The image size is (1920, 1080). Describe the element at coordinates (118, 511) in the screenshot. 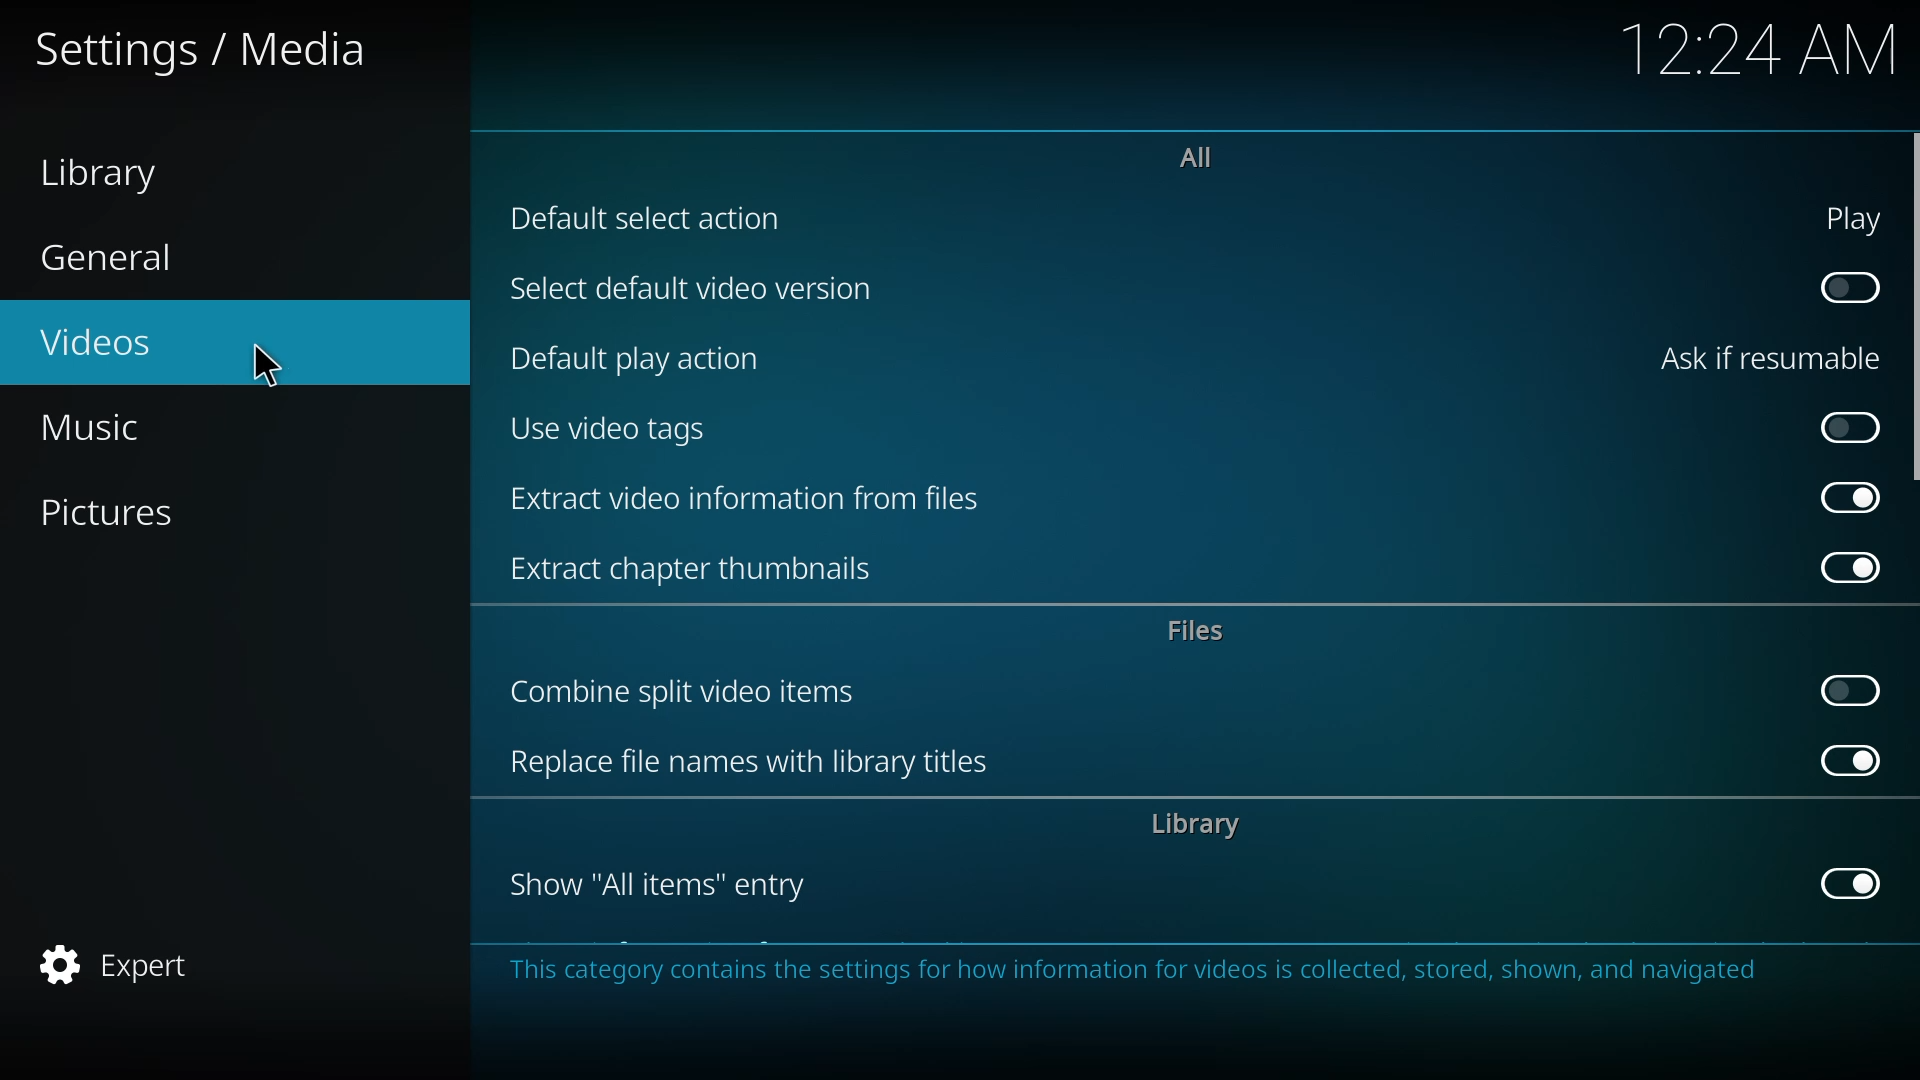

I see `pictures` at that location.